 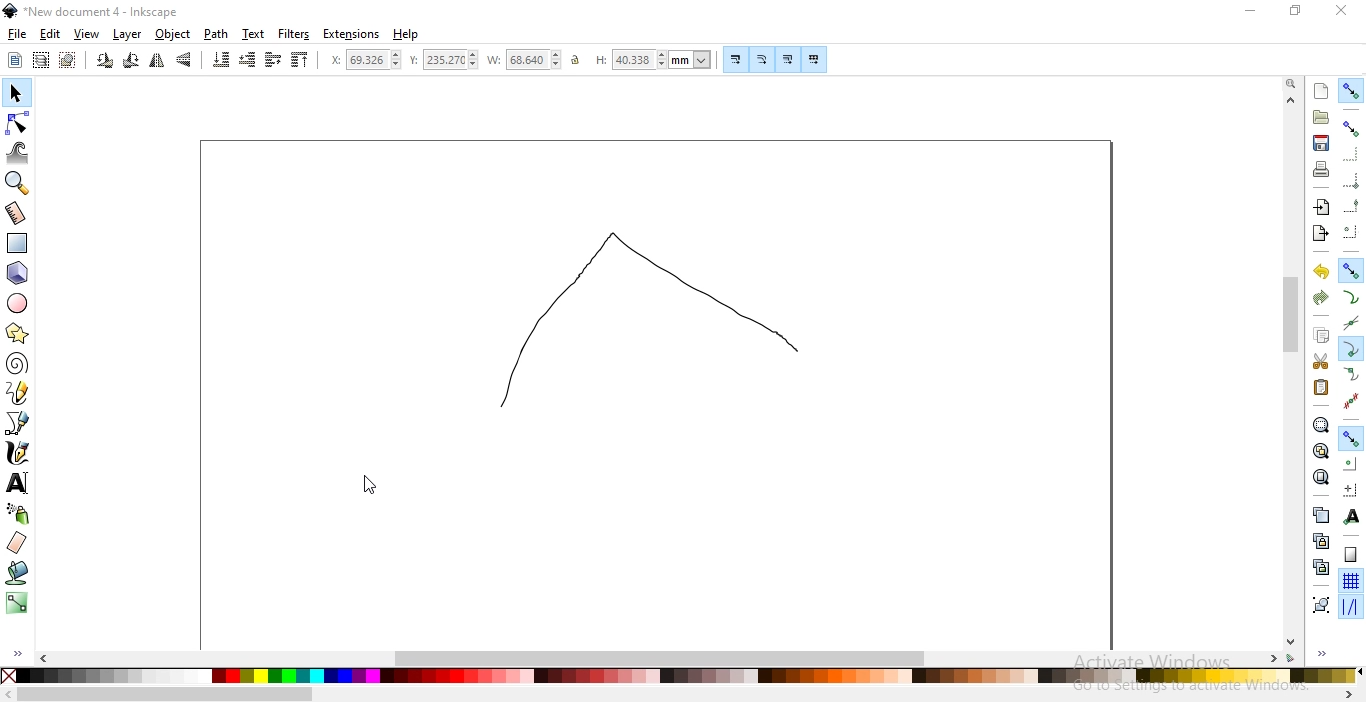 I want to click on create circles, arcs, and ellipses, so click(x=18, y=303).